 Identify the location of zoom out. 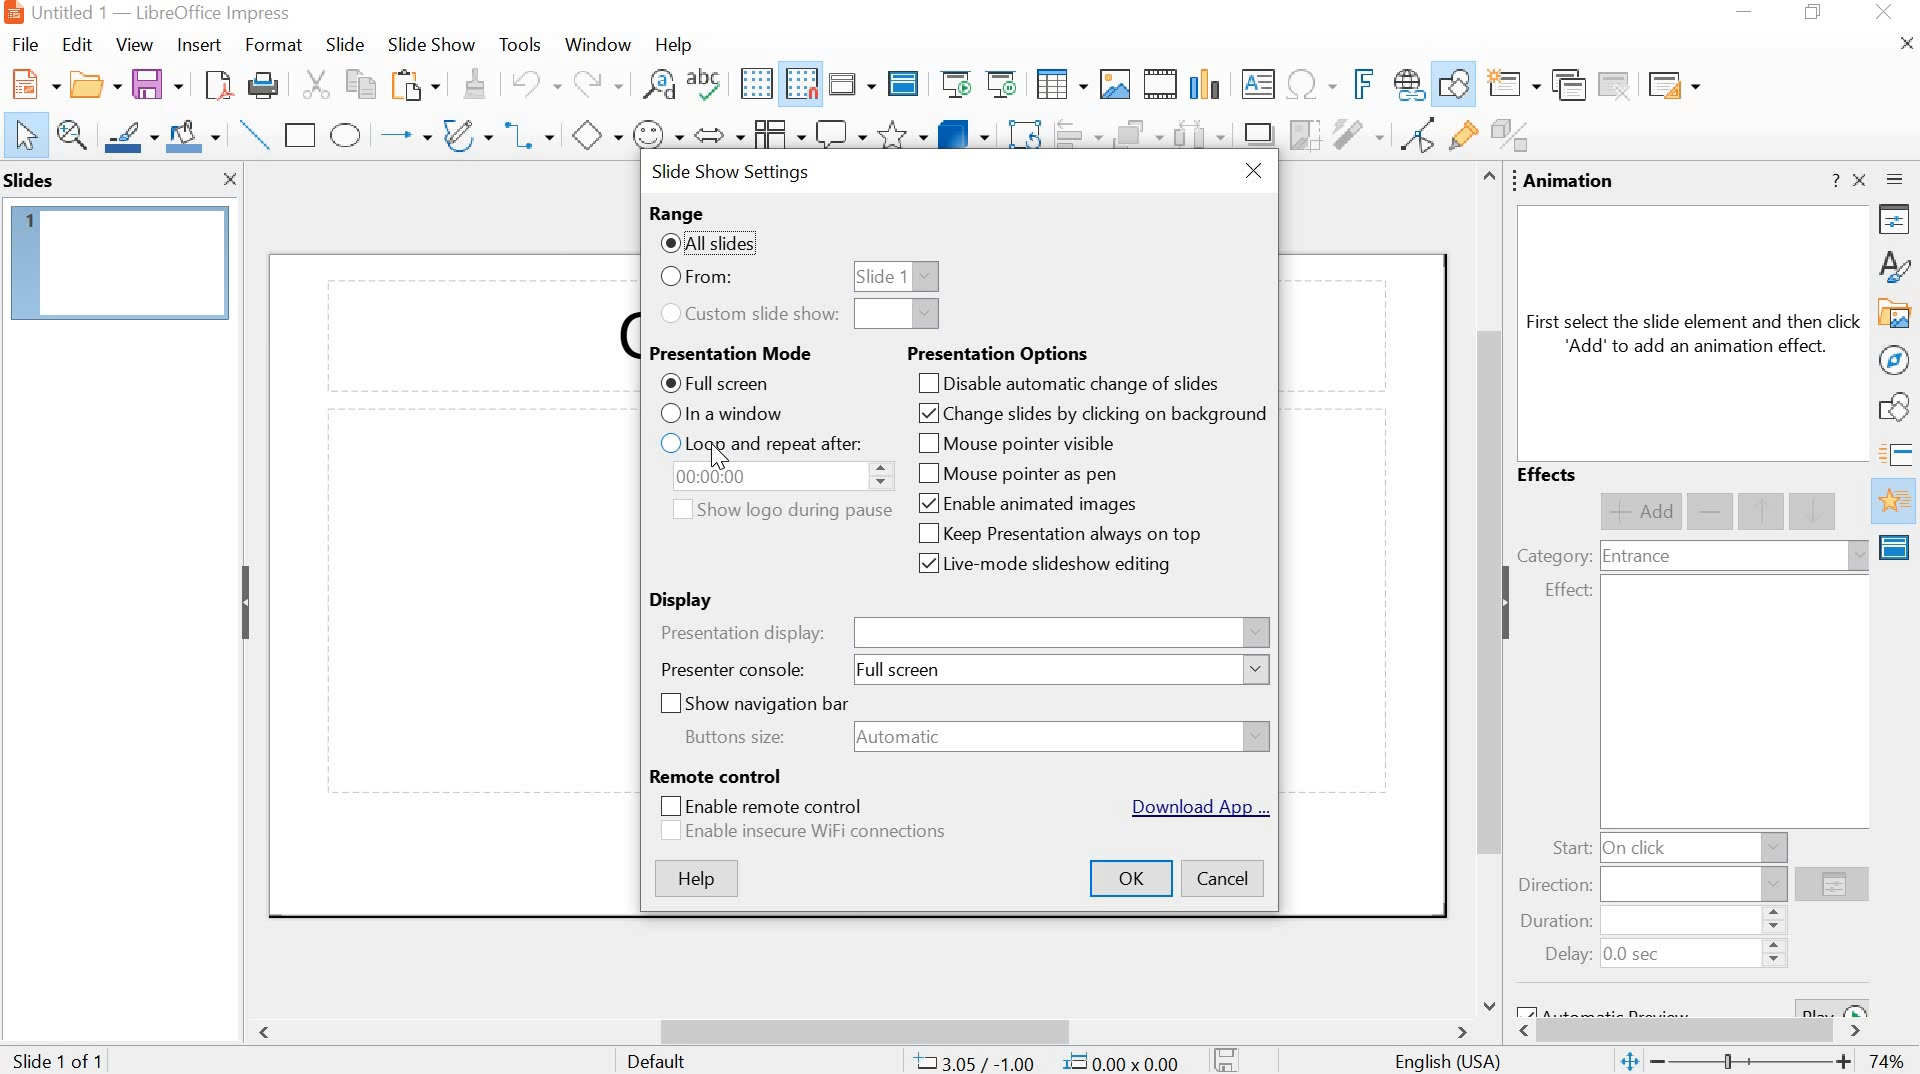
(1660, 1062).